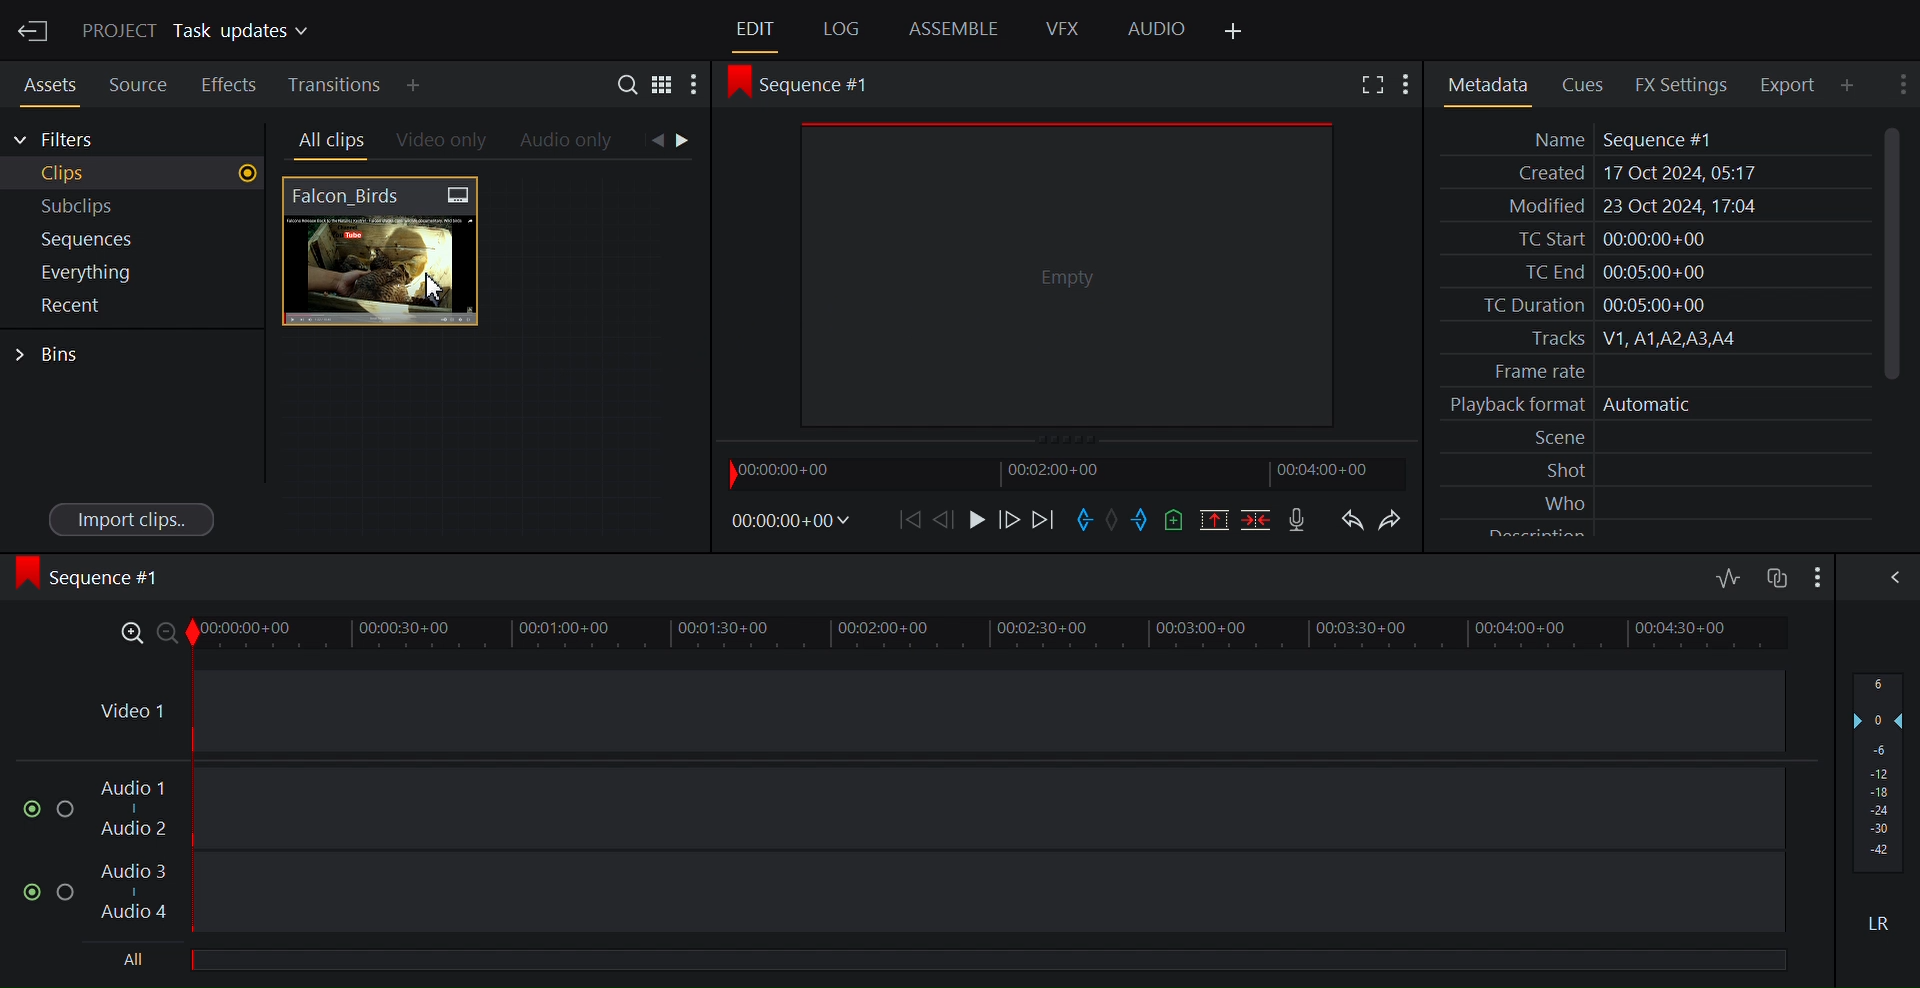 This screenshot has width=1920, height=988. I want to click on (un)mute, so click(33, 810).